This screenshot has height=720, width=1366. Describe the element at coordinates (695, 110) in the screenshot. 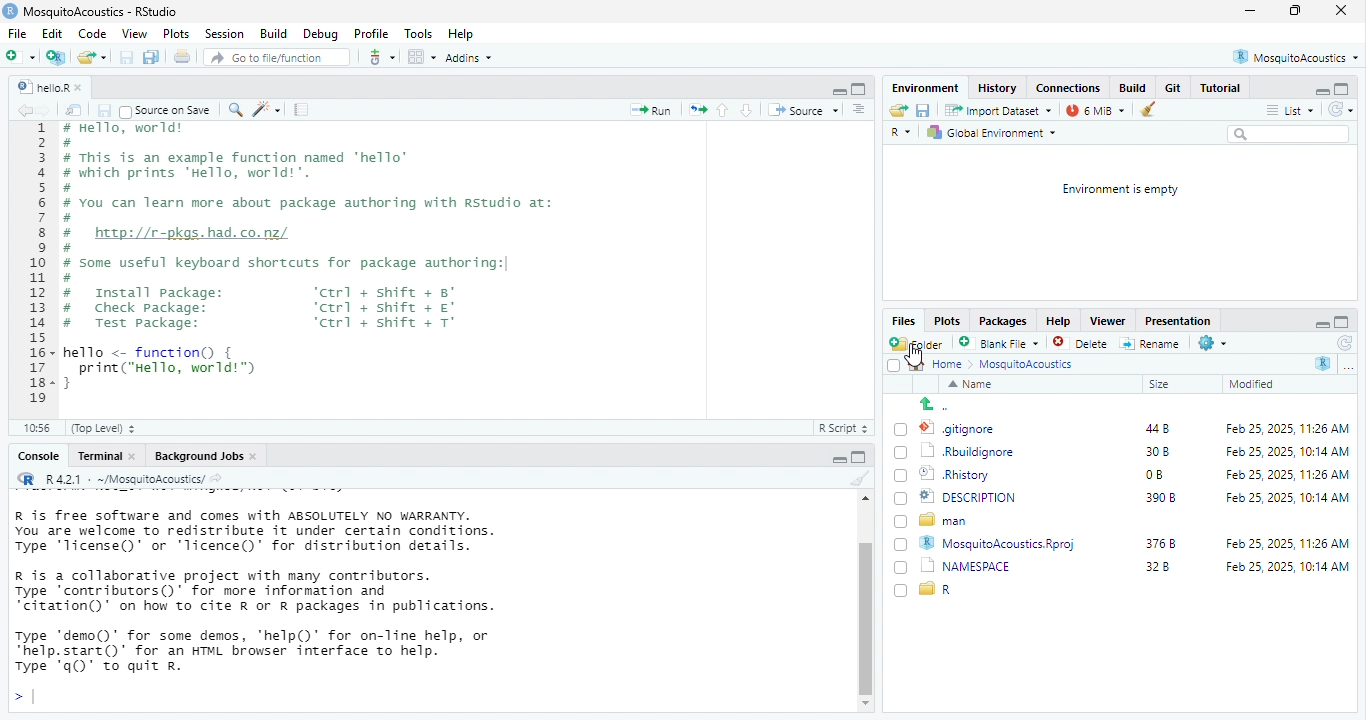

I see `re run the previous code` at that location.